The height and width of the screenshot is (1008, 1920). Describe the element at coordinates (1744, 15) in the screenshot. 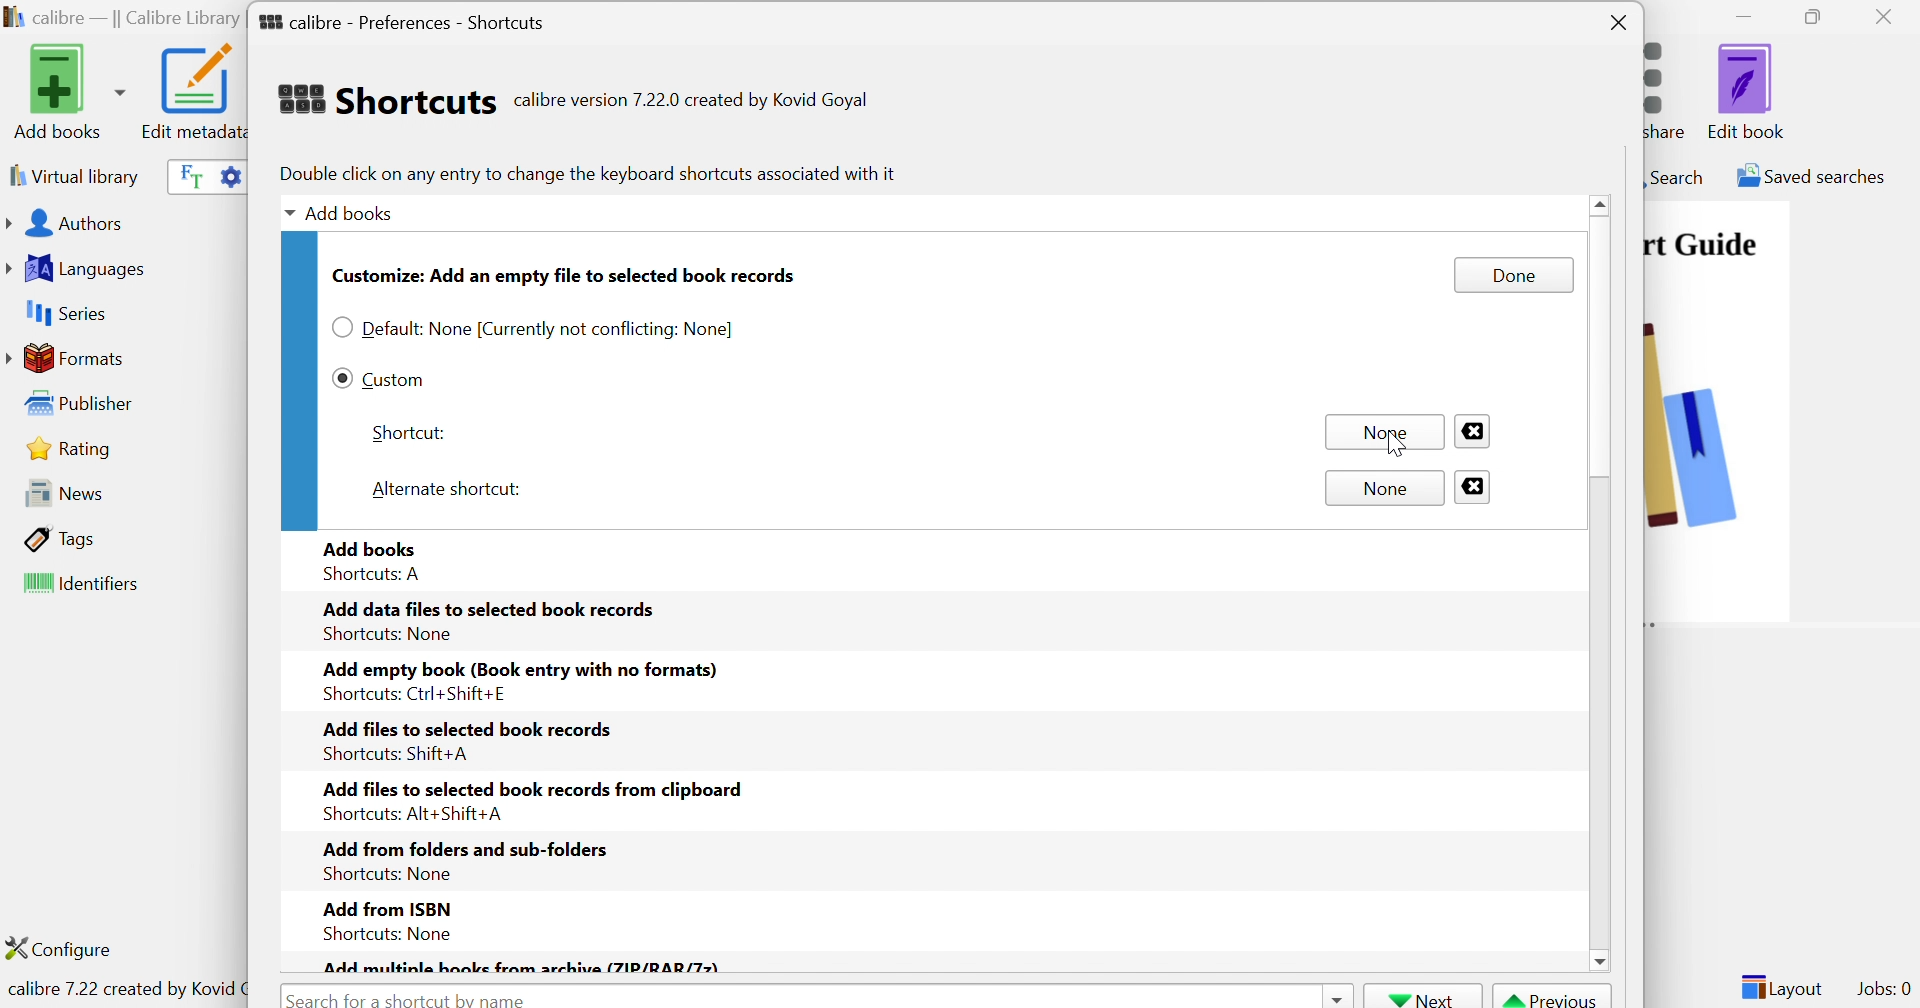

I see `Minimize` at that location.